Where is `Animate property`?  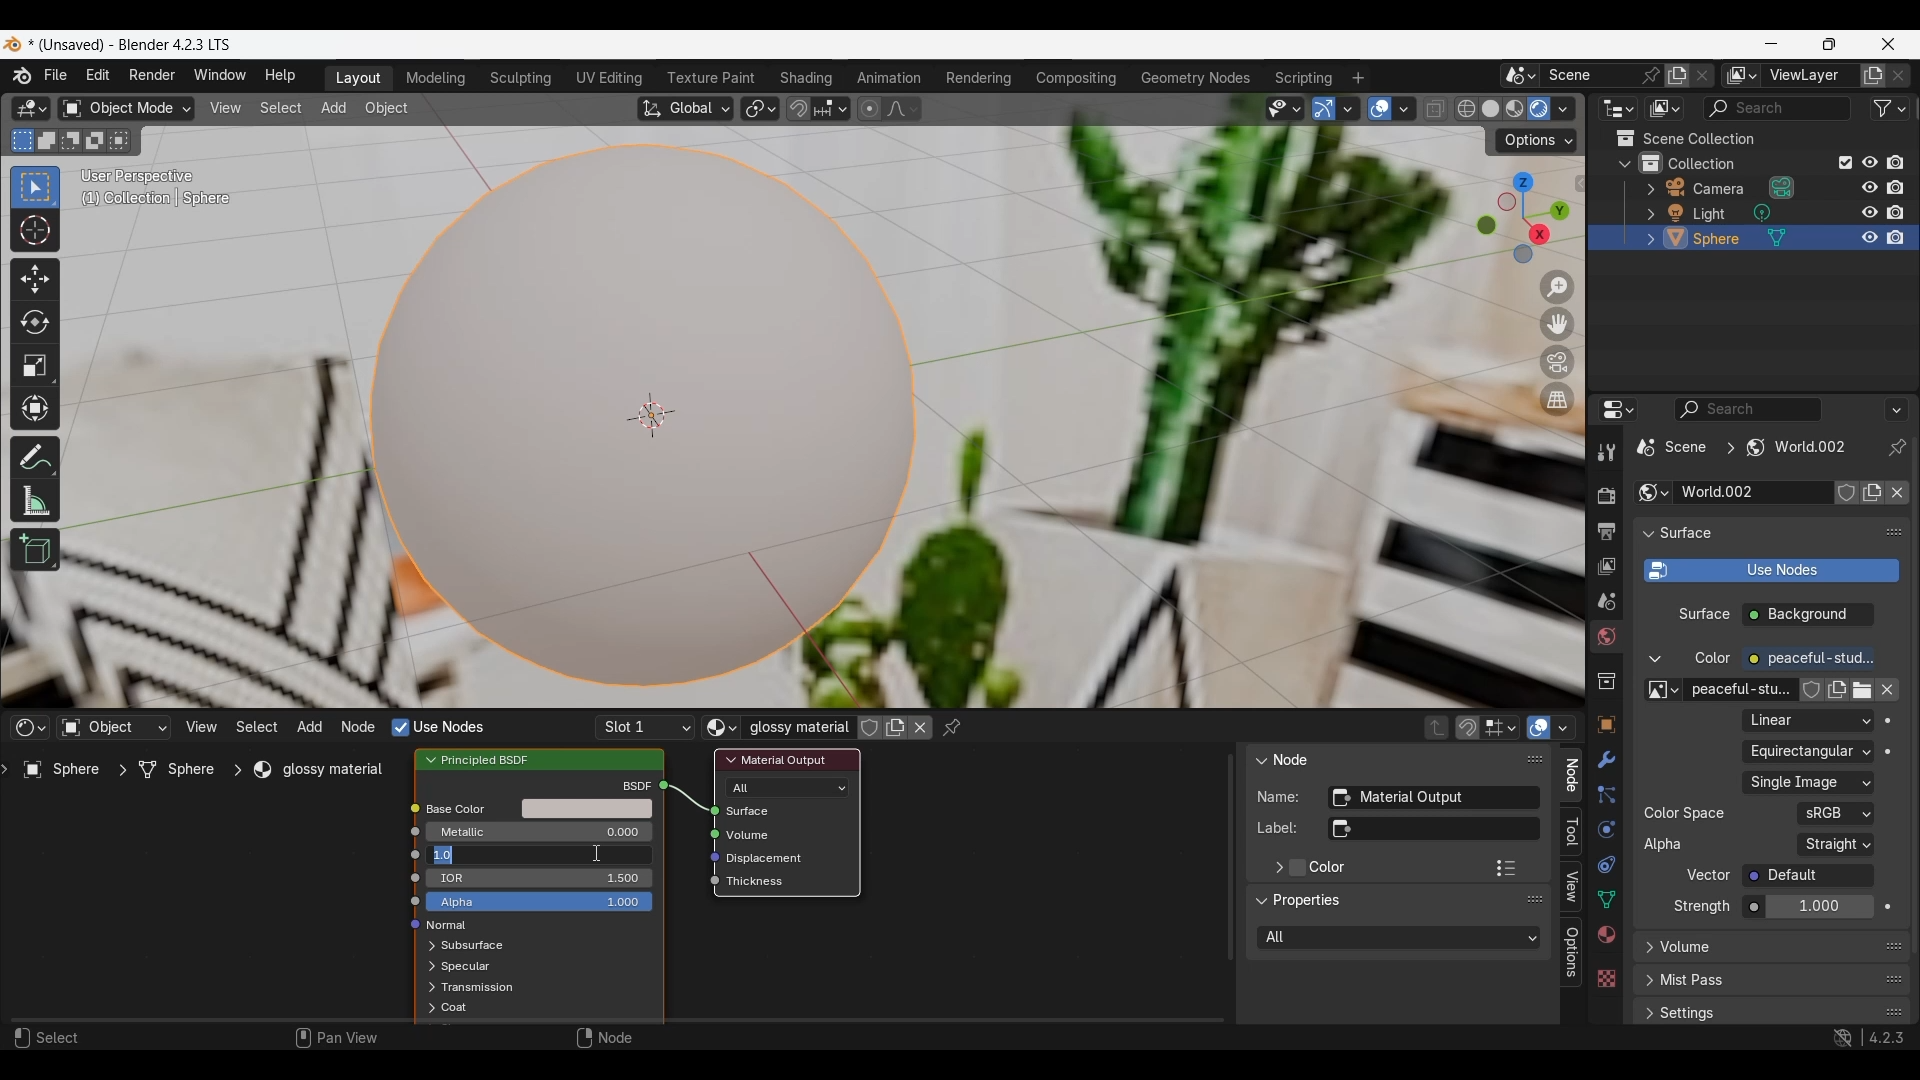 Animate property is located at coordinates (1888, 721).